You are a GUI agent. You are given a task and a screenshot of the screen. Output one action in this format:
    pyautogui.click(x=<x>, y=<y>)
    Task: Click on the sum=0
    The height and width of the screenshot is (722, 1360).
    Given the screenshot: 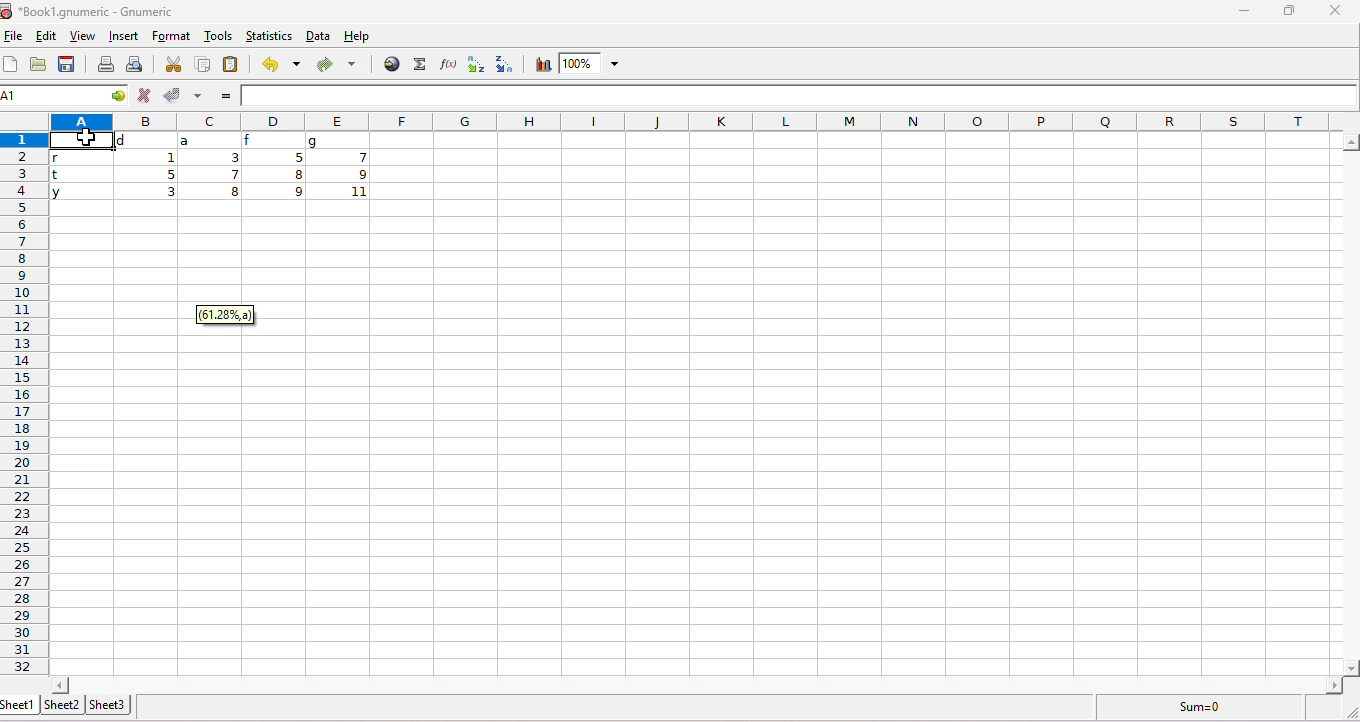 What is the action you would take?
    pyautogui.click(x=1202, y=709)
    